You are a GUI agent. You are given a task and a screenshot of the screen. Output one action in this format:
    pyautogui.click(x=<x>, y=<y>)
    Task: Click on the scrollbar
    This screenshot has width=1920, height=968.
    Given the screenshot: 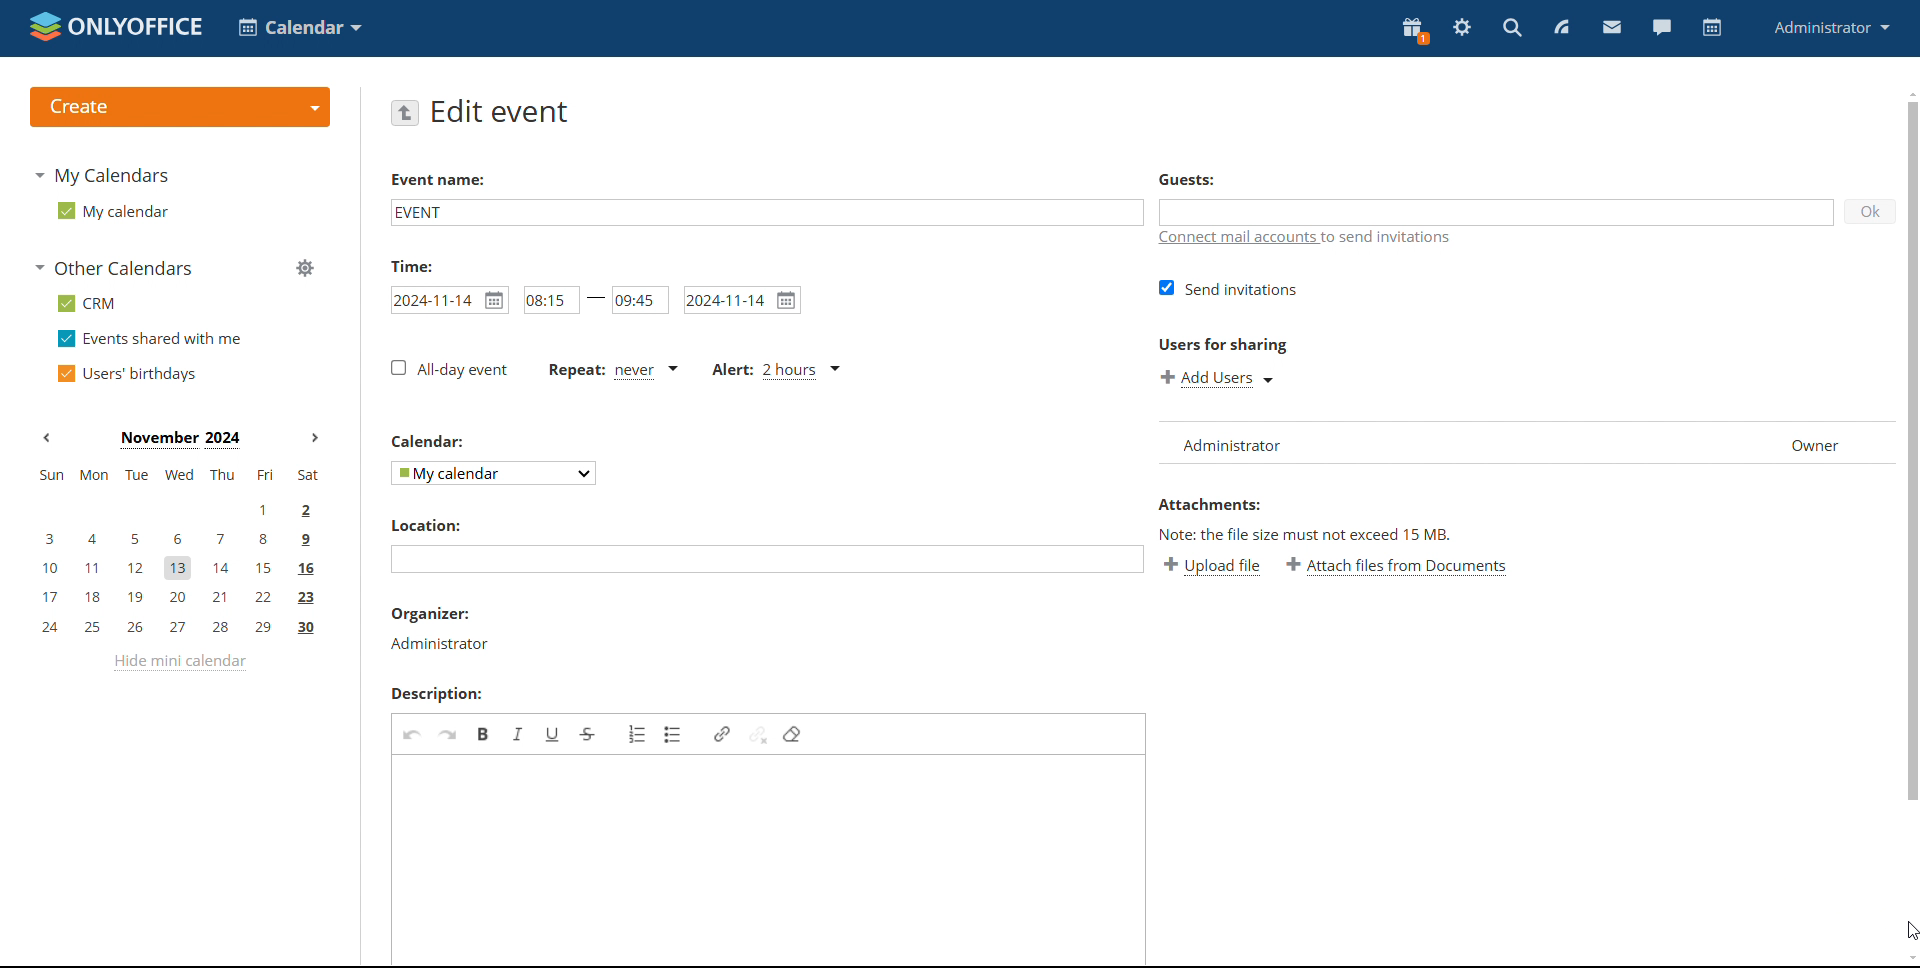 What is the action you would take?
    pyautogui.click(x=1911, y=450)
    